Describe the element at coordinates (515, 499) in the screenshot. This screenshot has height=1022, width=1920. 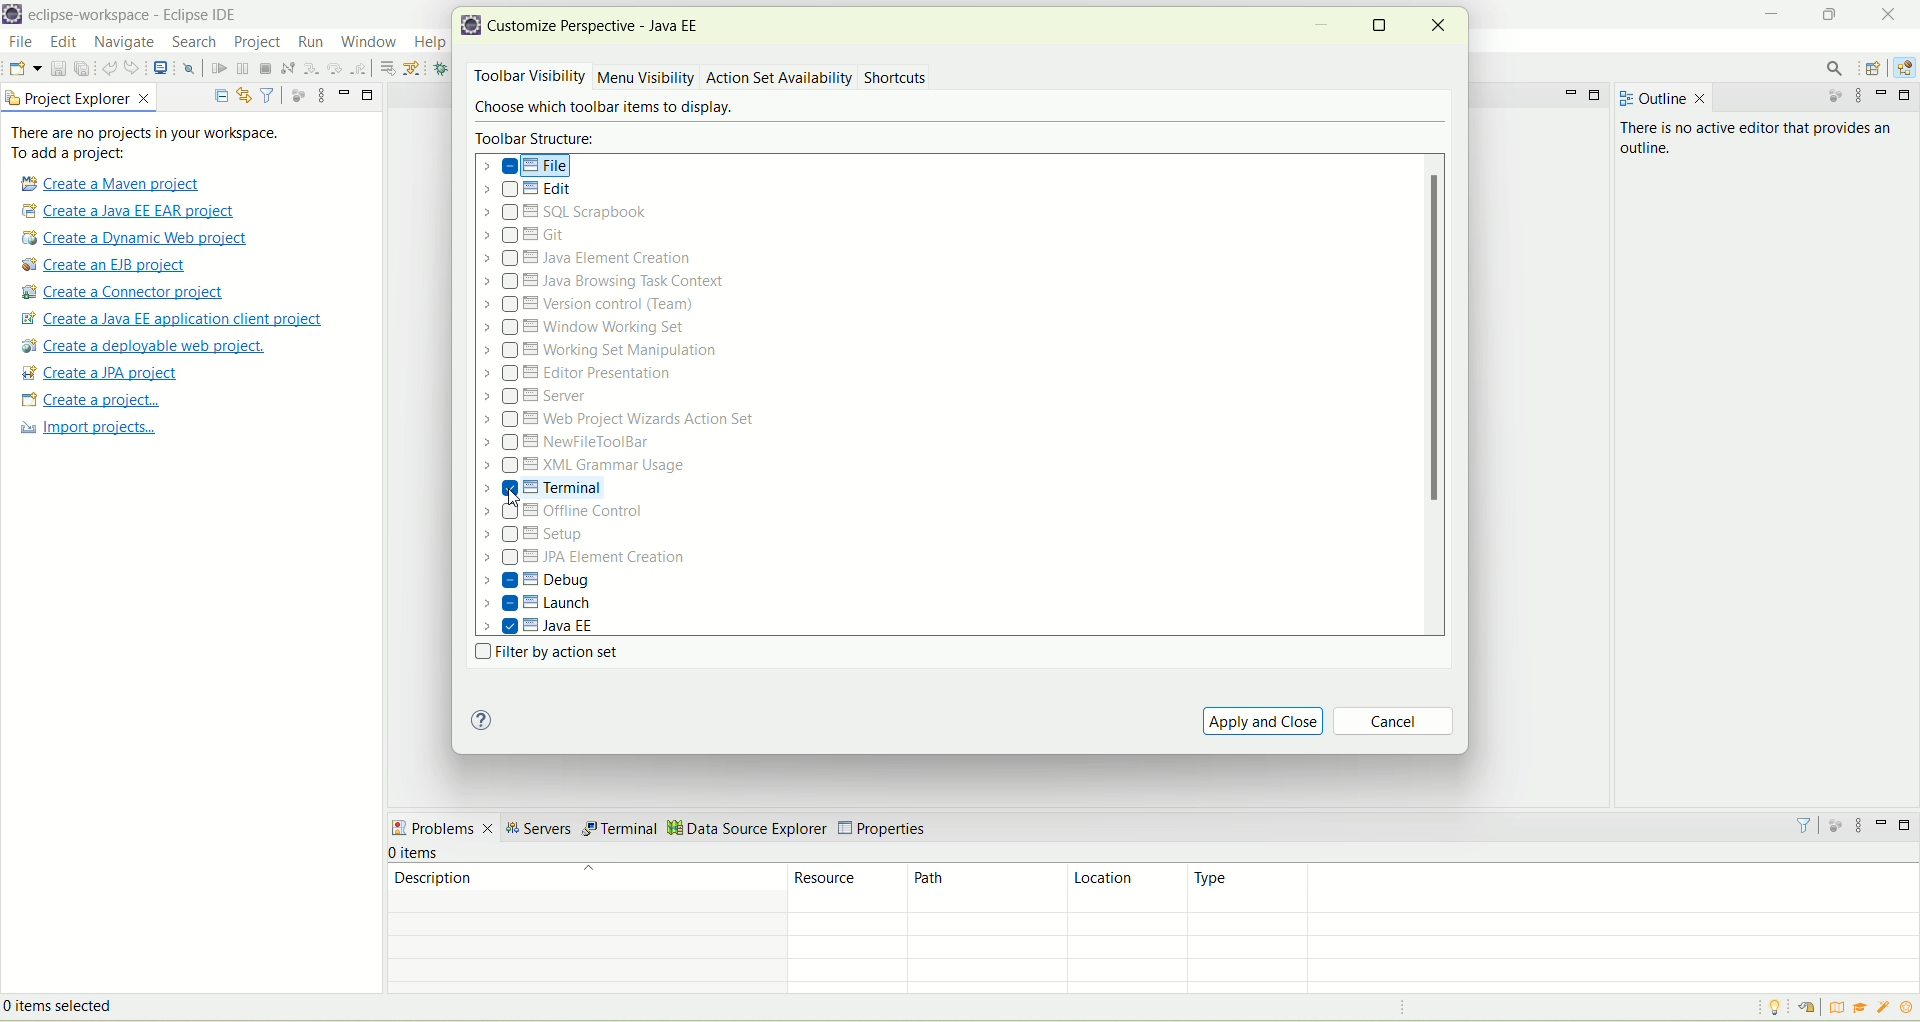
I see `cursor` at that location.